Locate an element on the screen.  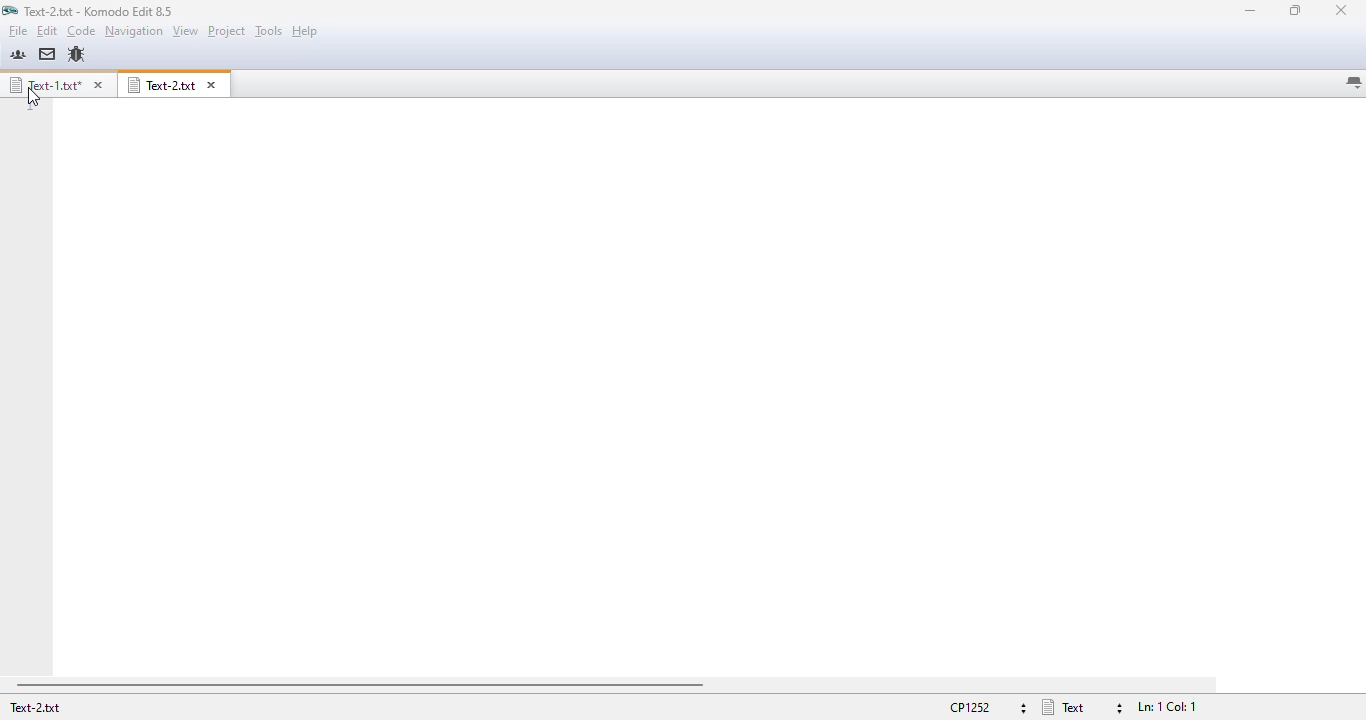
logo is located at coordinates (9, 11).